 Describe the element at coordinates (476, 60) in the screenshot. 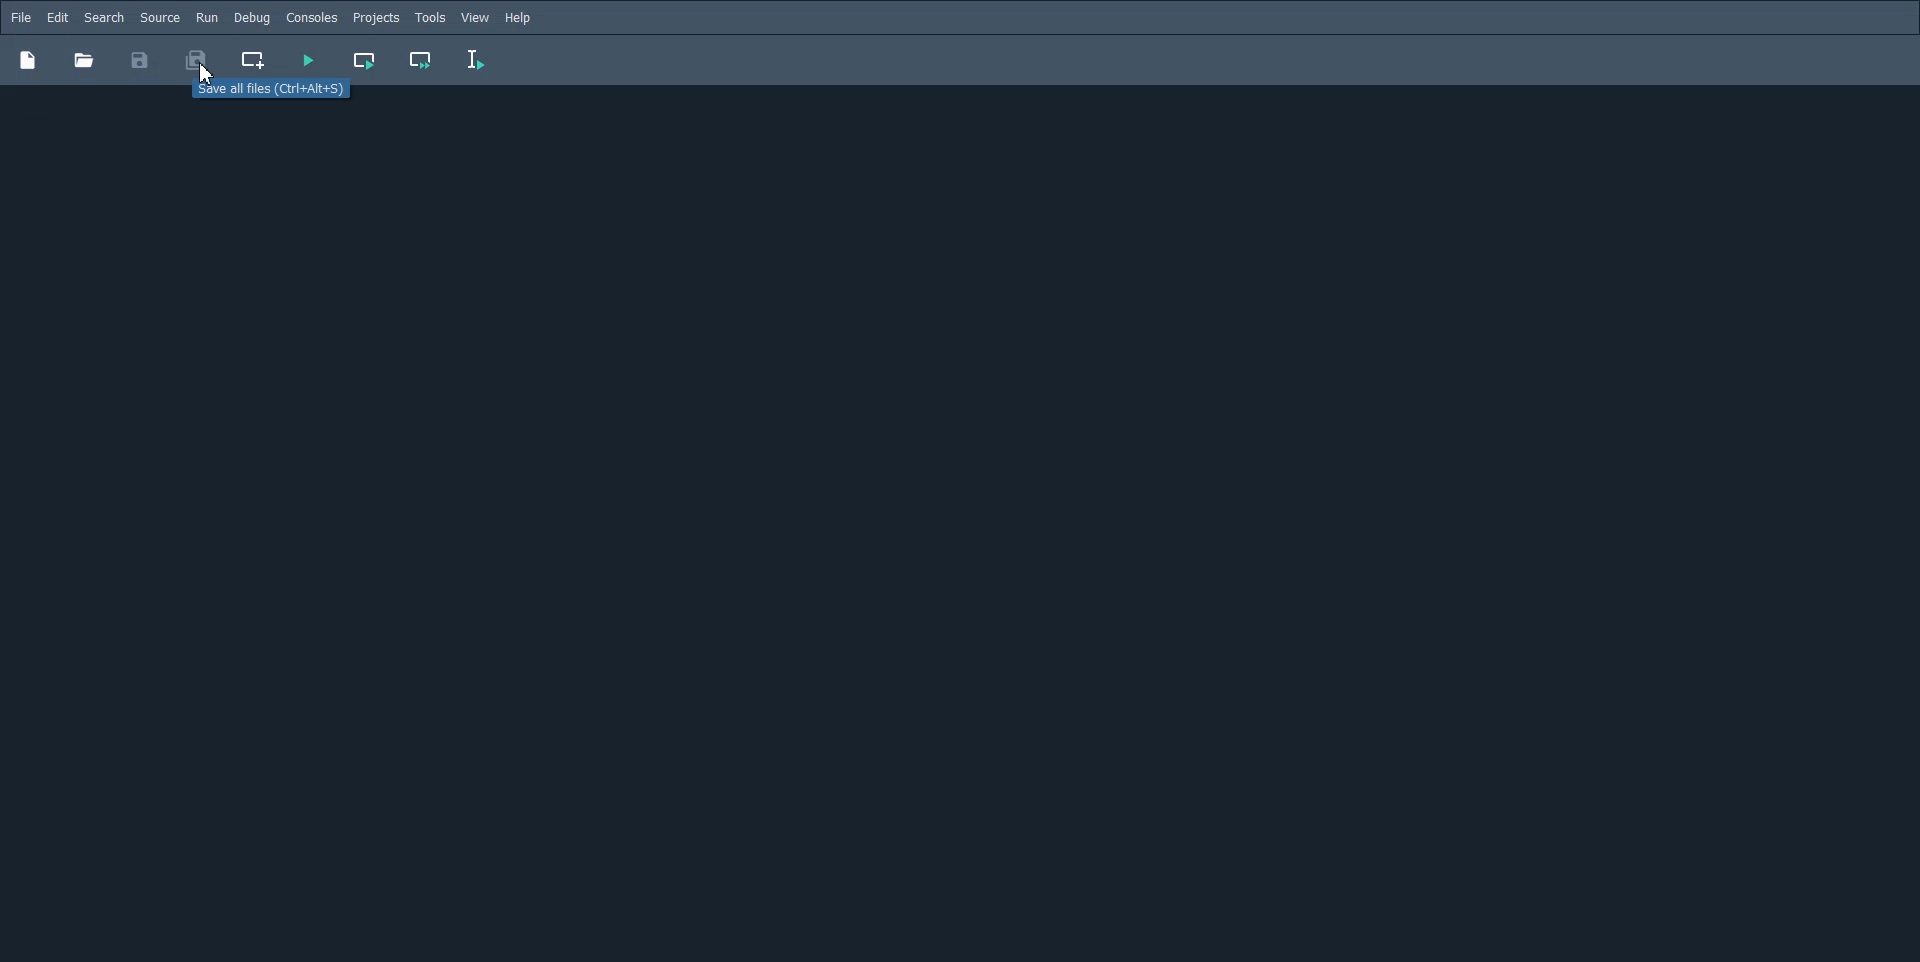

I see `Run Selection` at that location.